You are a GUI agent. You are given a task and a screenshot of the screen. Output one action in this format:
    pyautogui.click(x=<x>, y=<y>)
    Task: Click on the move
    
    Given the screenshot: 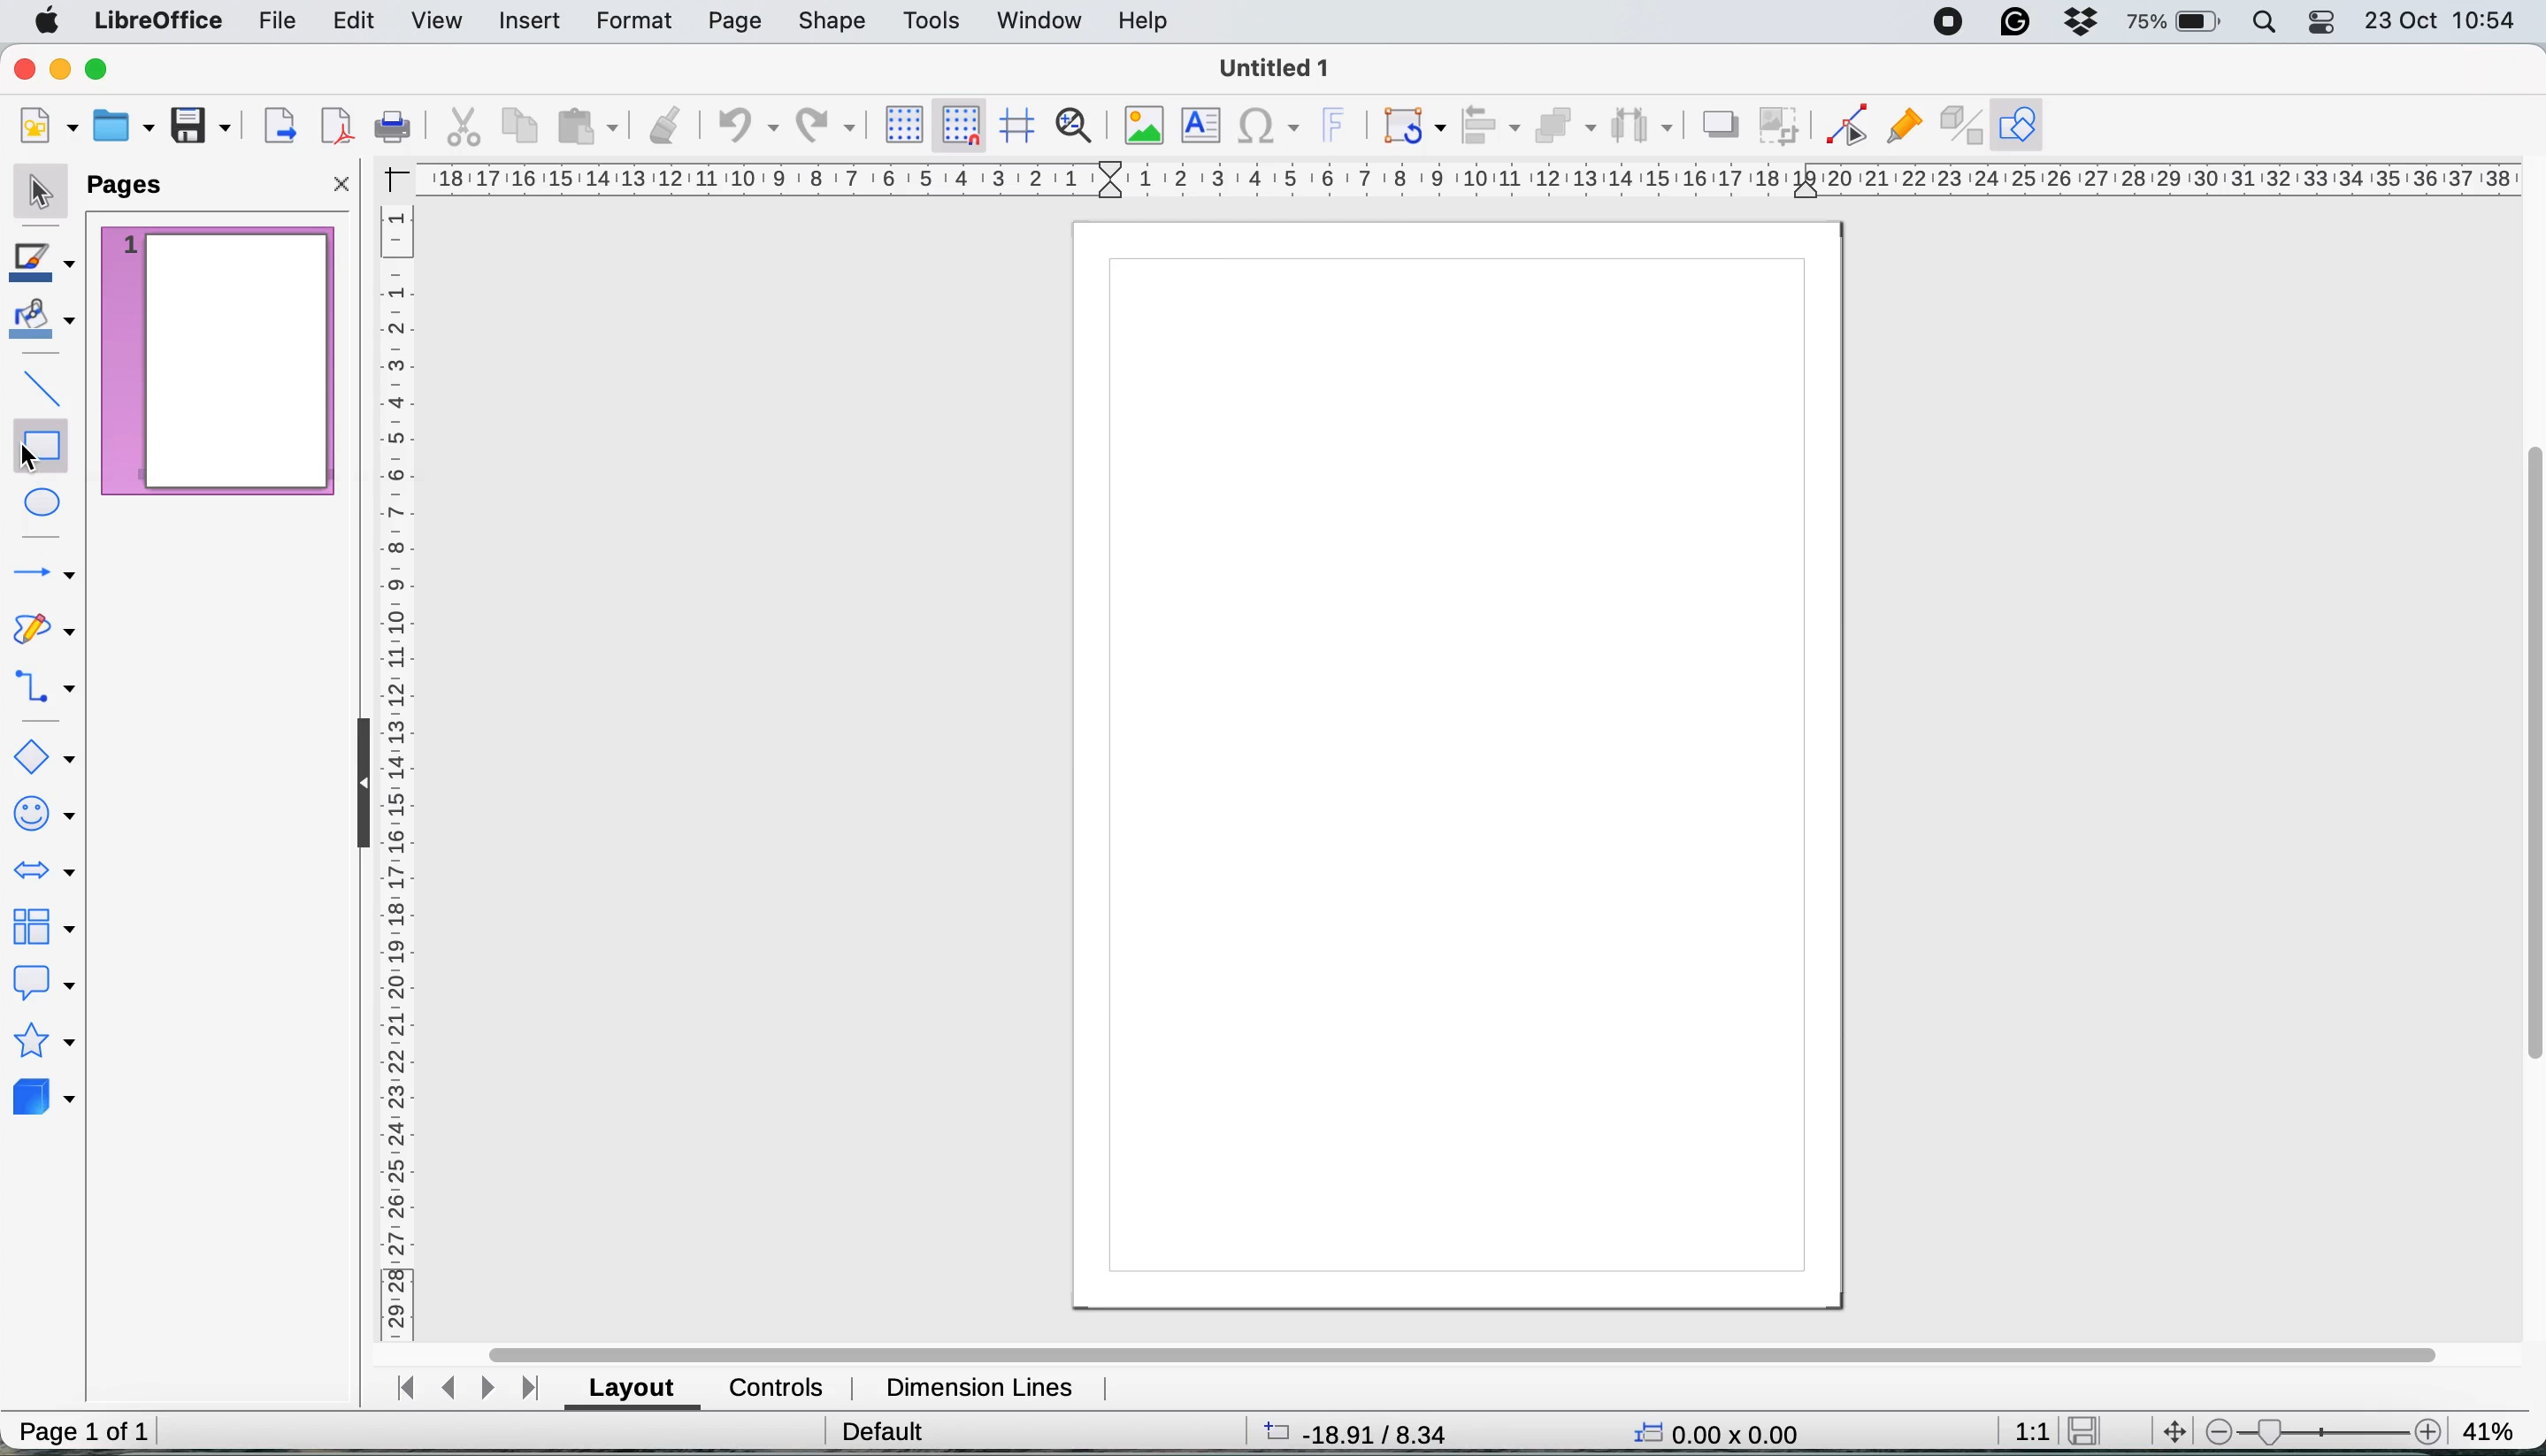 What is the action you would take?
    pyautogui.click(x=2176, y=1431)
    